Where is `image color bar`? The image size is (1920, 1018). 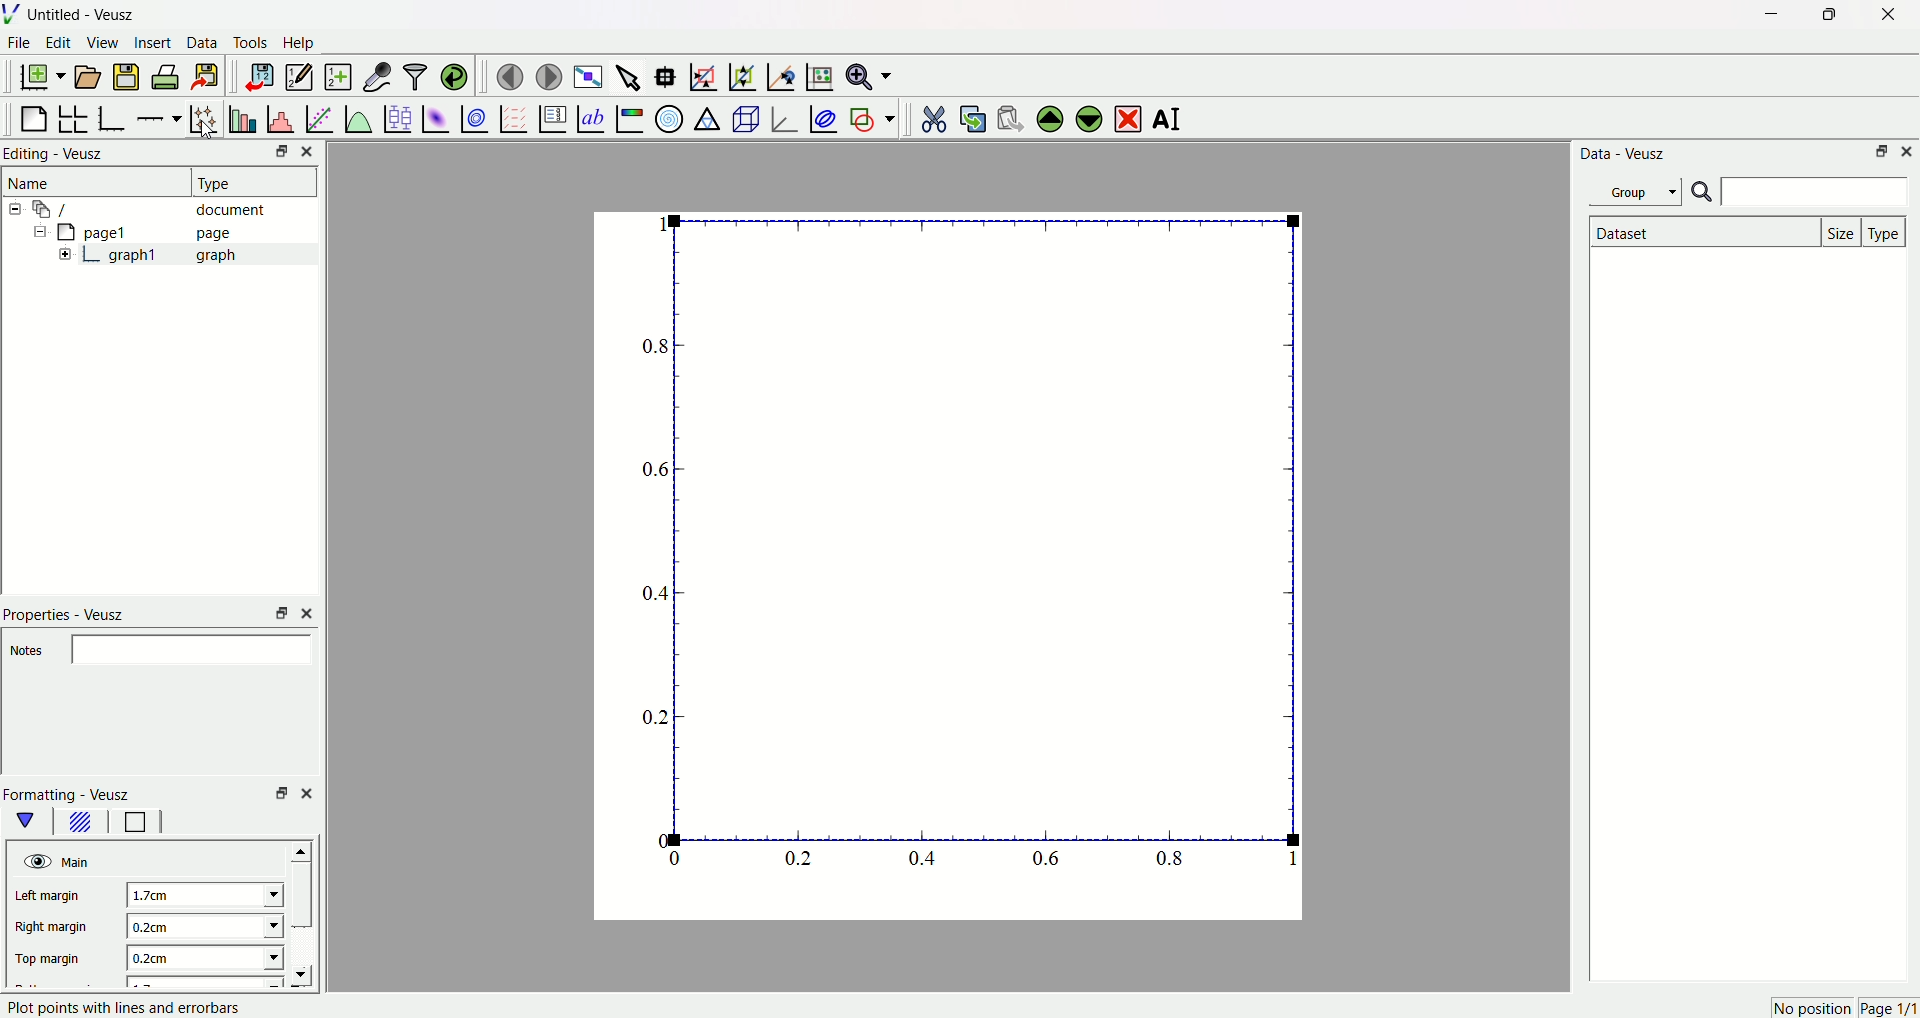
image color bar is located at coordinates (629, 118).